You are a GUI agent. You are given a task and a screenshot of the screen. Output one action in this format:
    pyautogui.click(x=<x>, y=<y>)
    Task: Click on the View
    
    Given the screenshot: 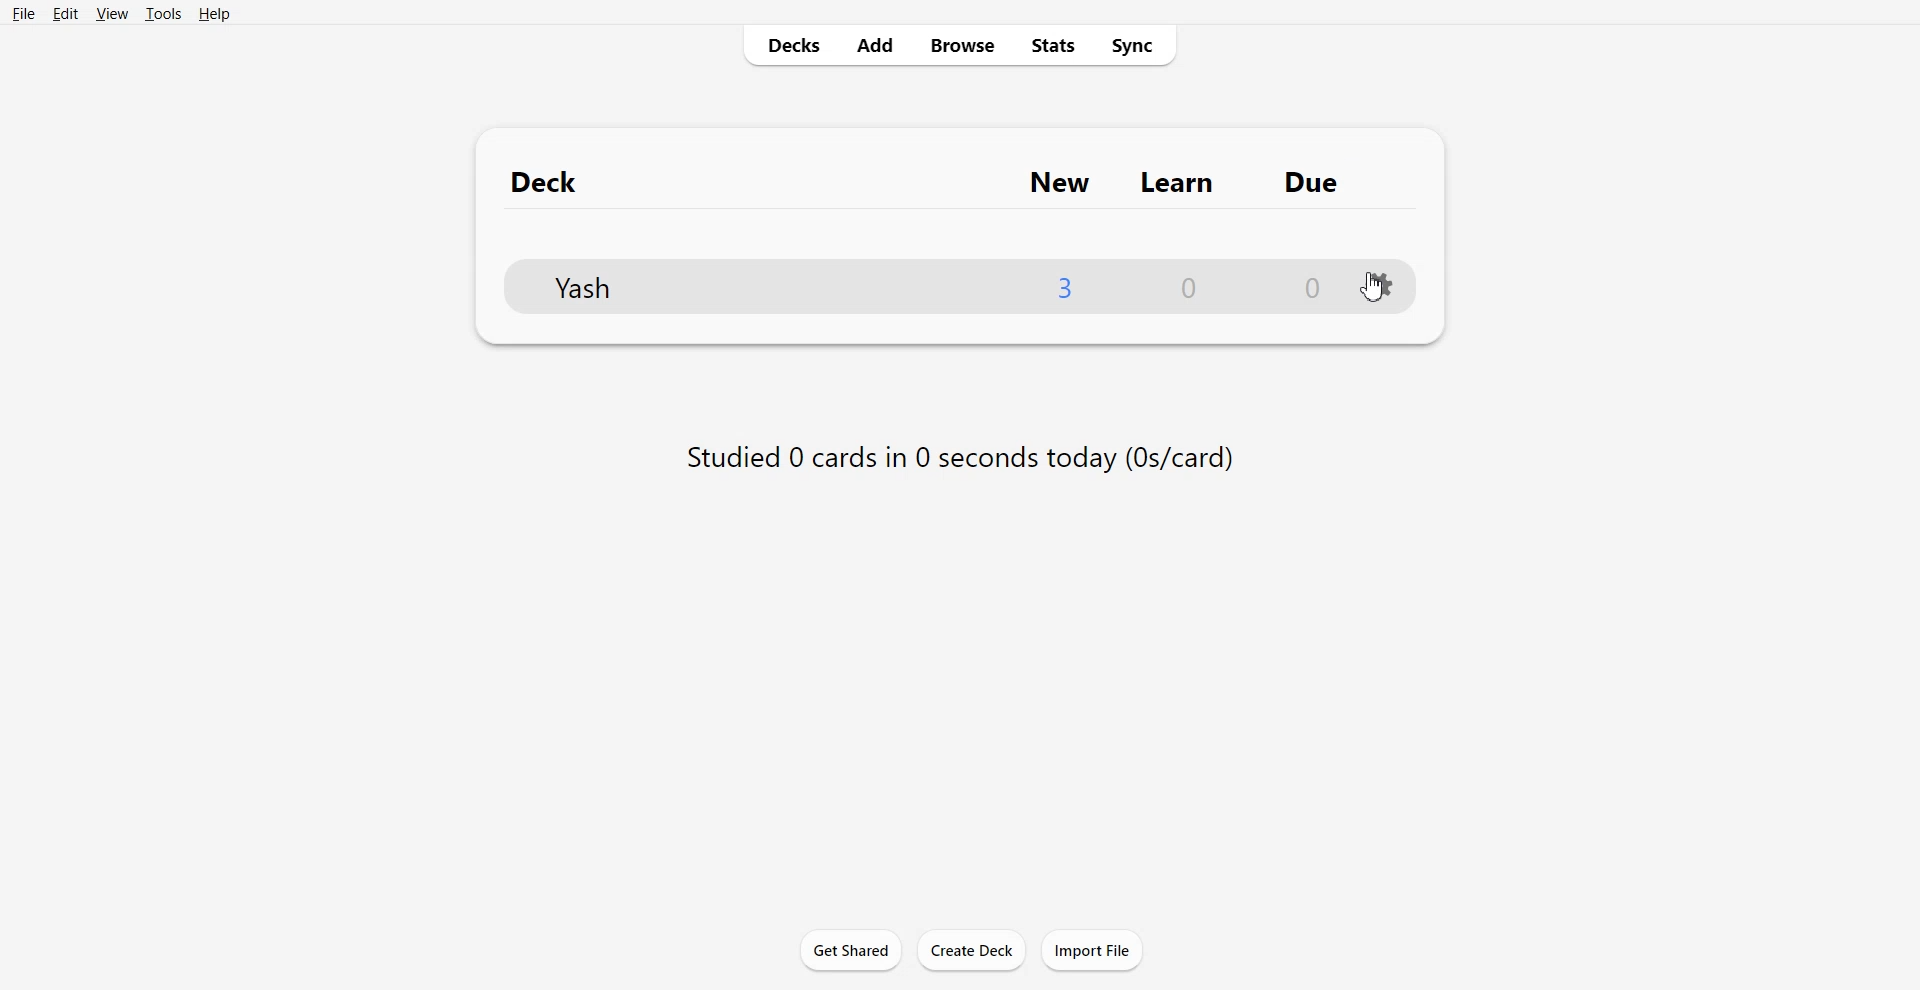 What is the action you would take?
    pyautogui.click(x=111, y=14)
    